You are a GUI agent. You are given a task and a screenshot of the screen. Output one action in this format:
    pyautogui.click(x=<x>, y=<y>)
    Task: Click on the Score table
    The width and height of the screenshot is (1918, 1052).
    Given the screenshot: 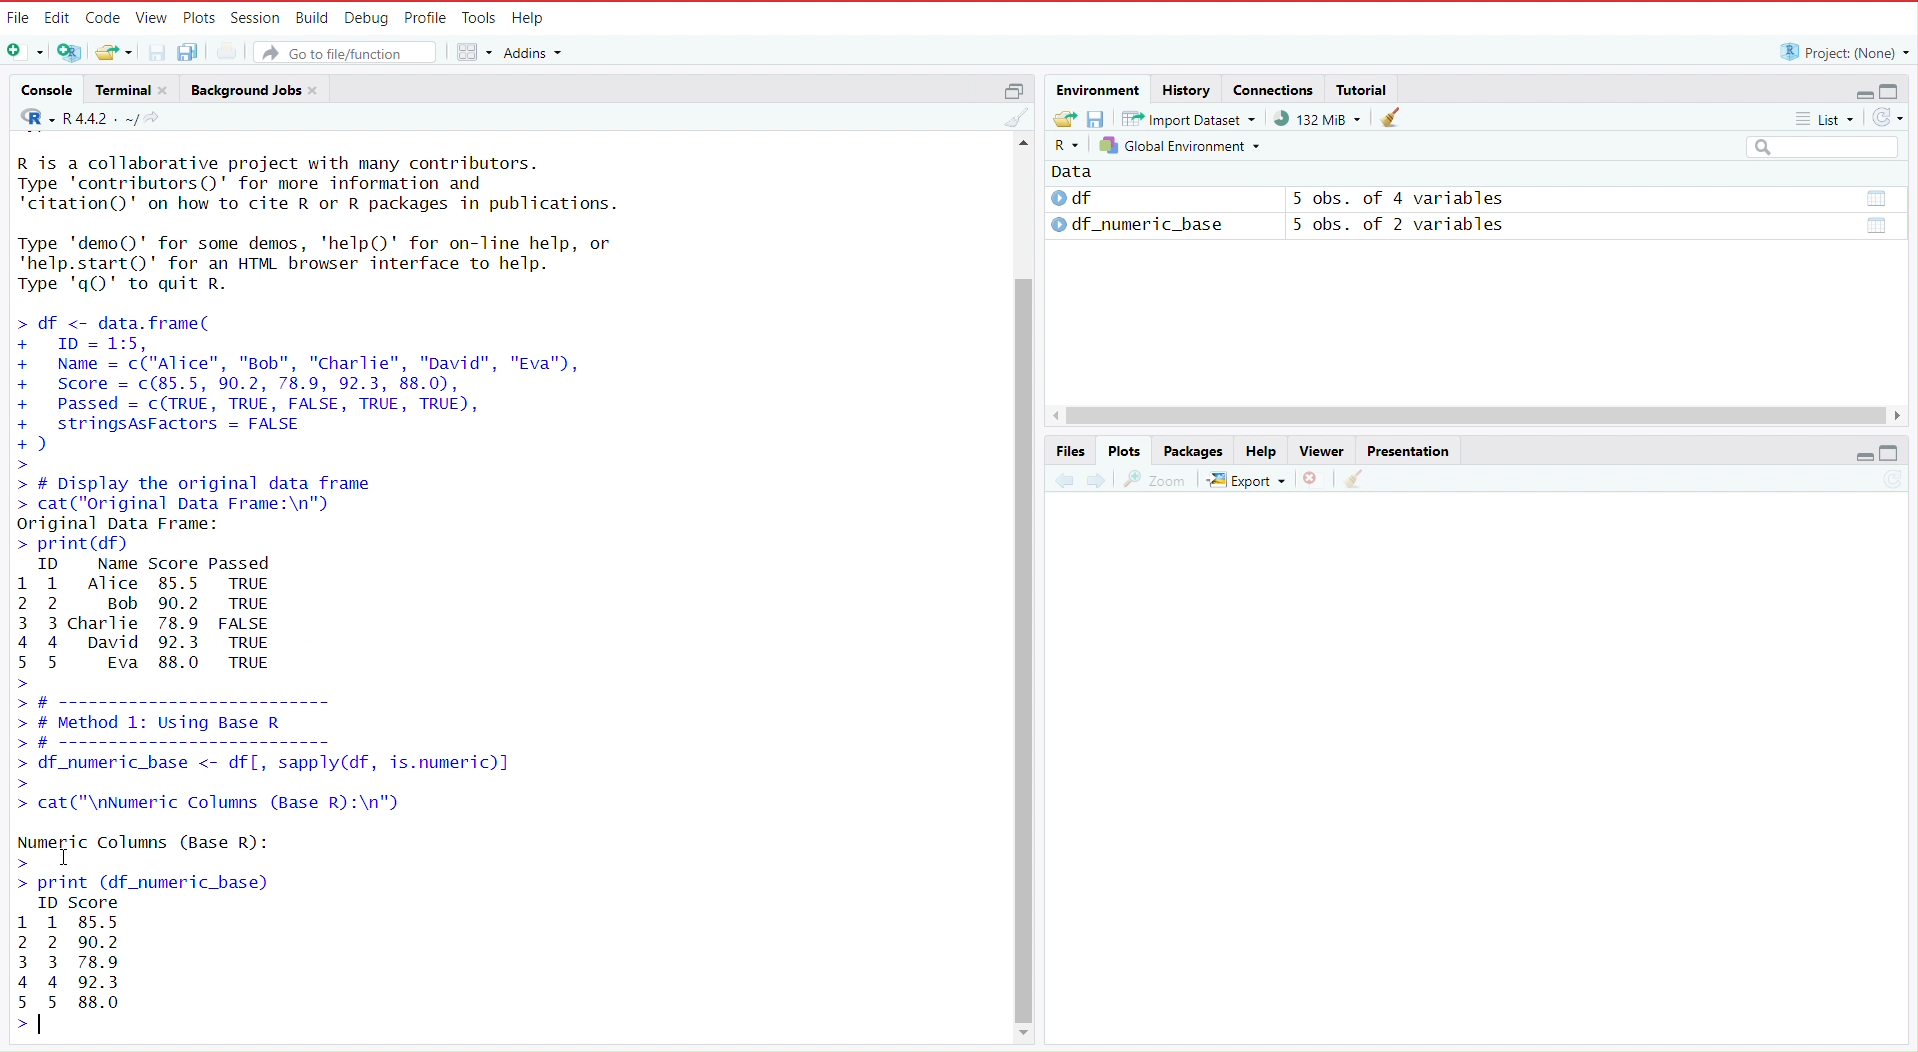 What is the action you would take?
    pyautogui.click(x=70, y=954)
    